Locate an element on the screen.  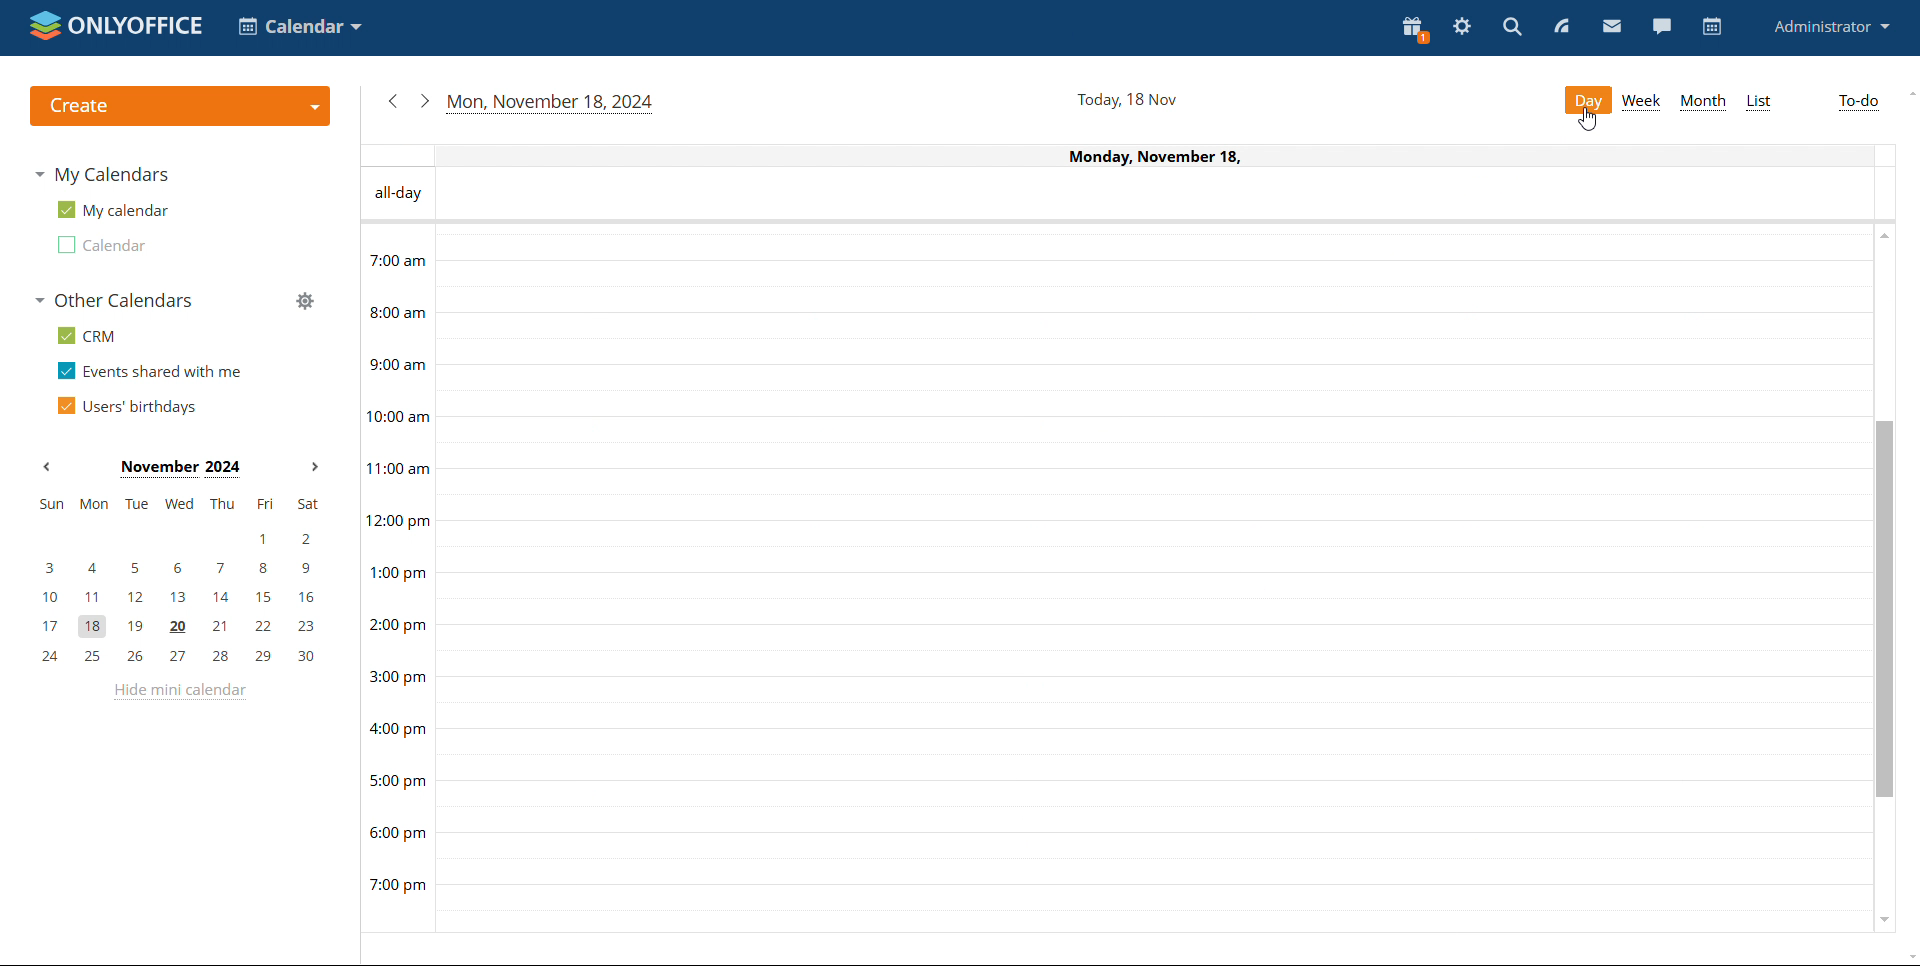
mini calendar is located at coordinates (179, 581).